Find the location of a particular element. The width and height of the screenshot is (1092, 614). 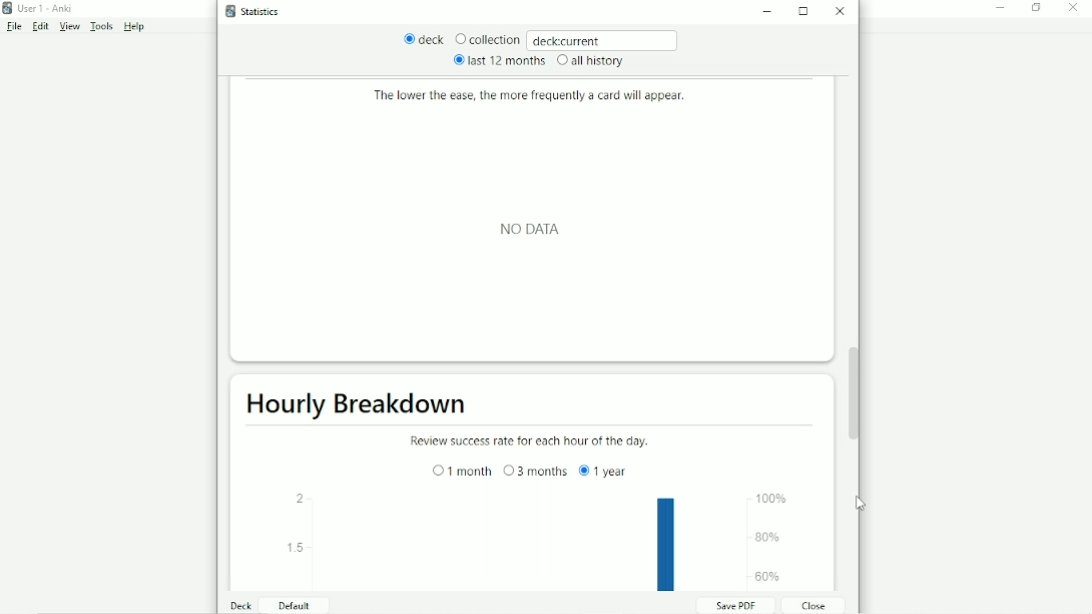

The lower the ease, the more frequently a card will appear. is located at coordinates (532, 96).